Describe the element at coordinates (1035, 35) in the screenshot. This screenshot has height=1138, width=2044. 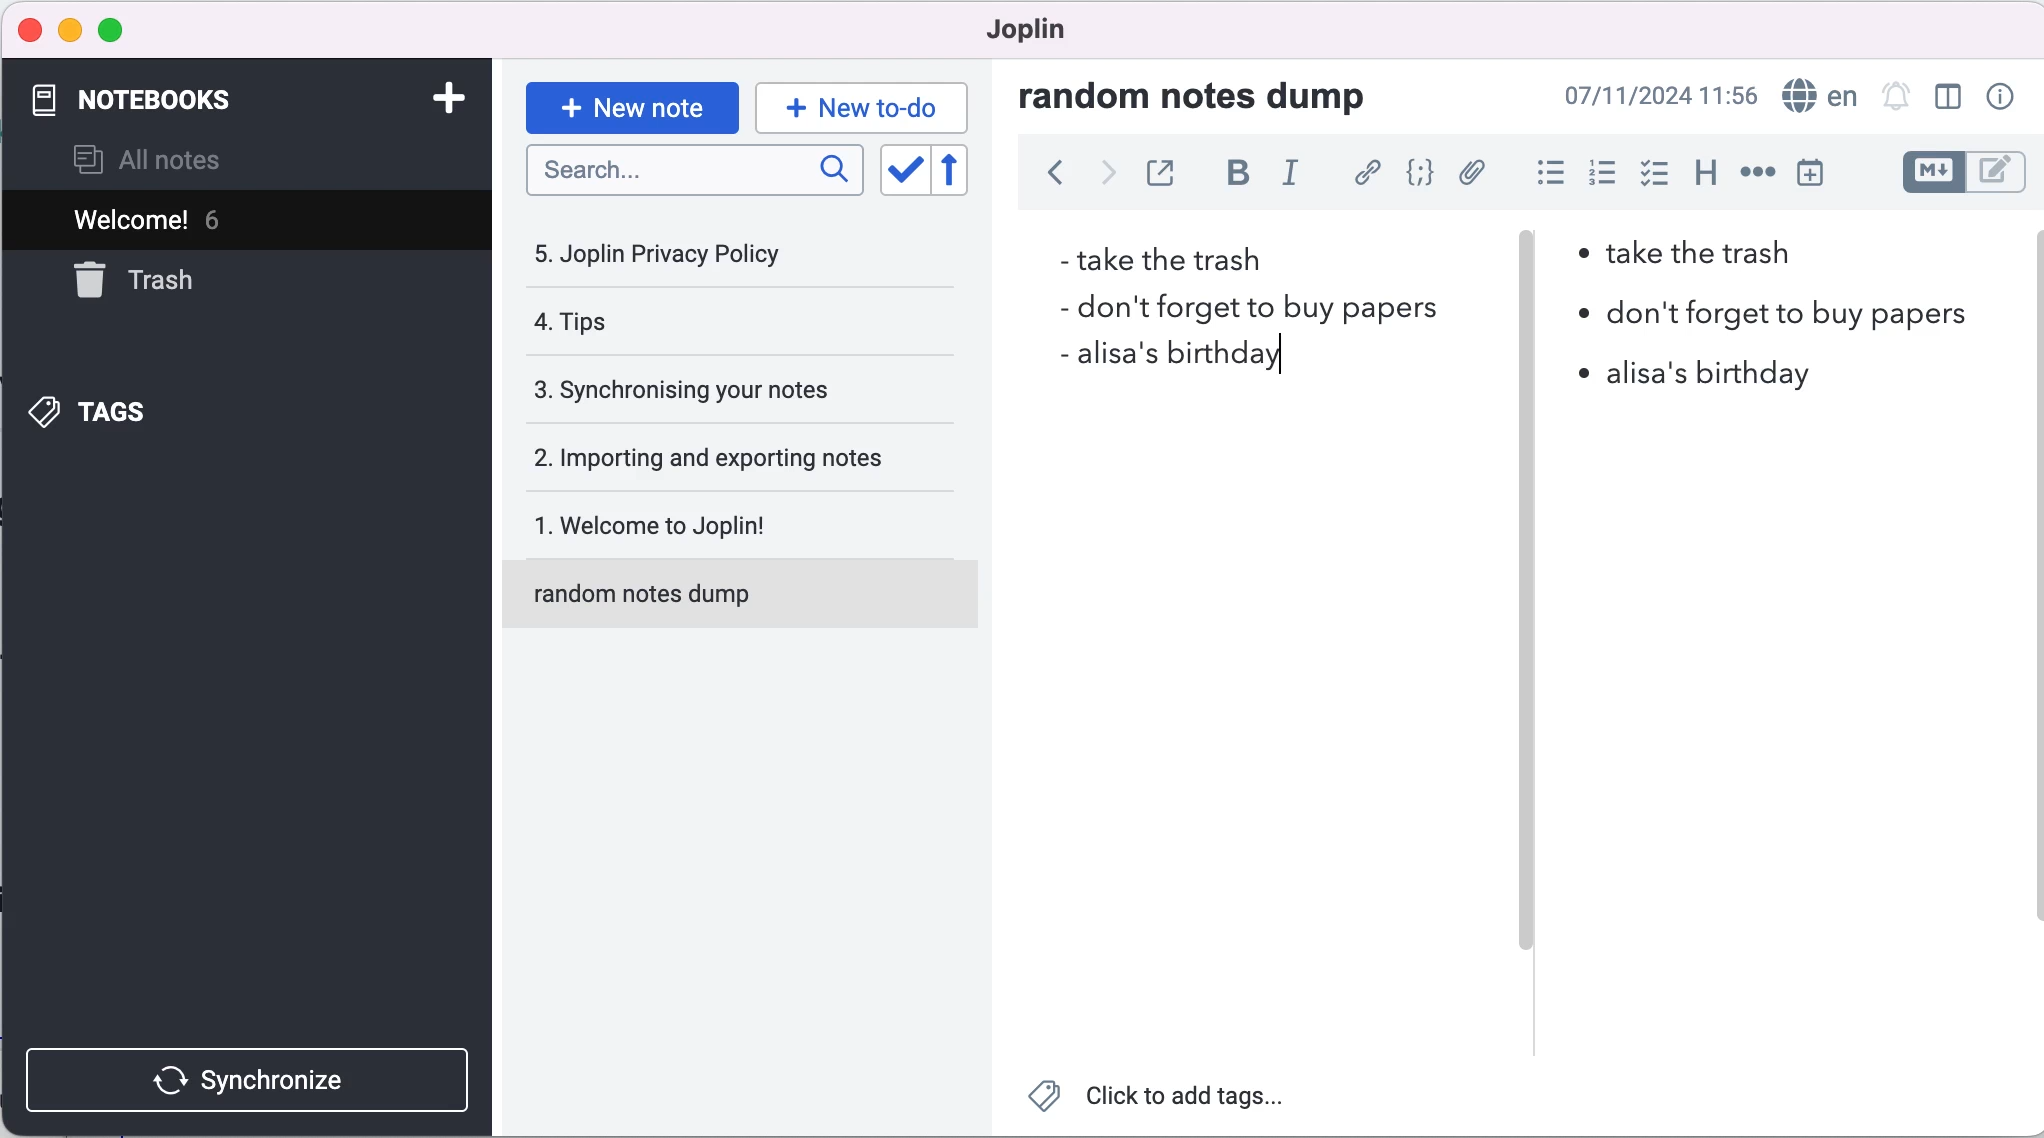
I see `joplin` at that location.